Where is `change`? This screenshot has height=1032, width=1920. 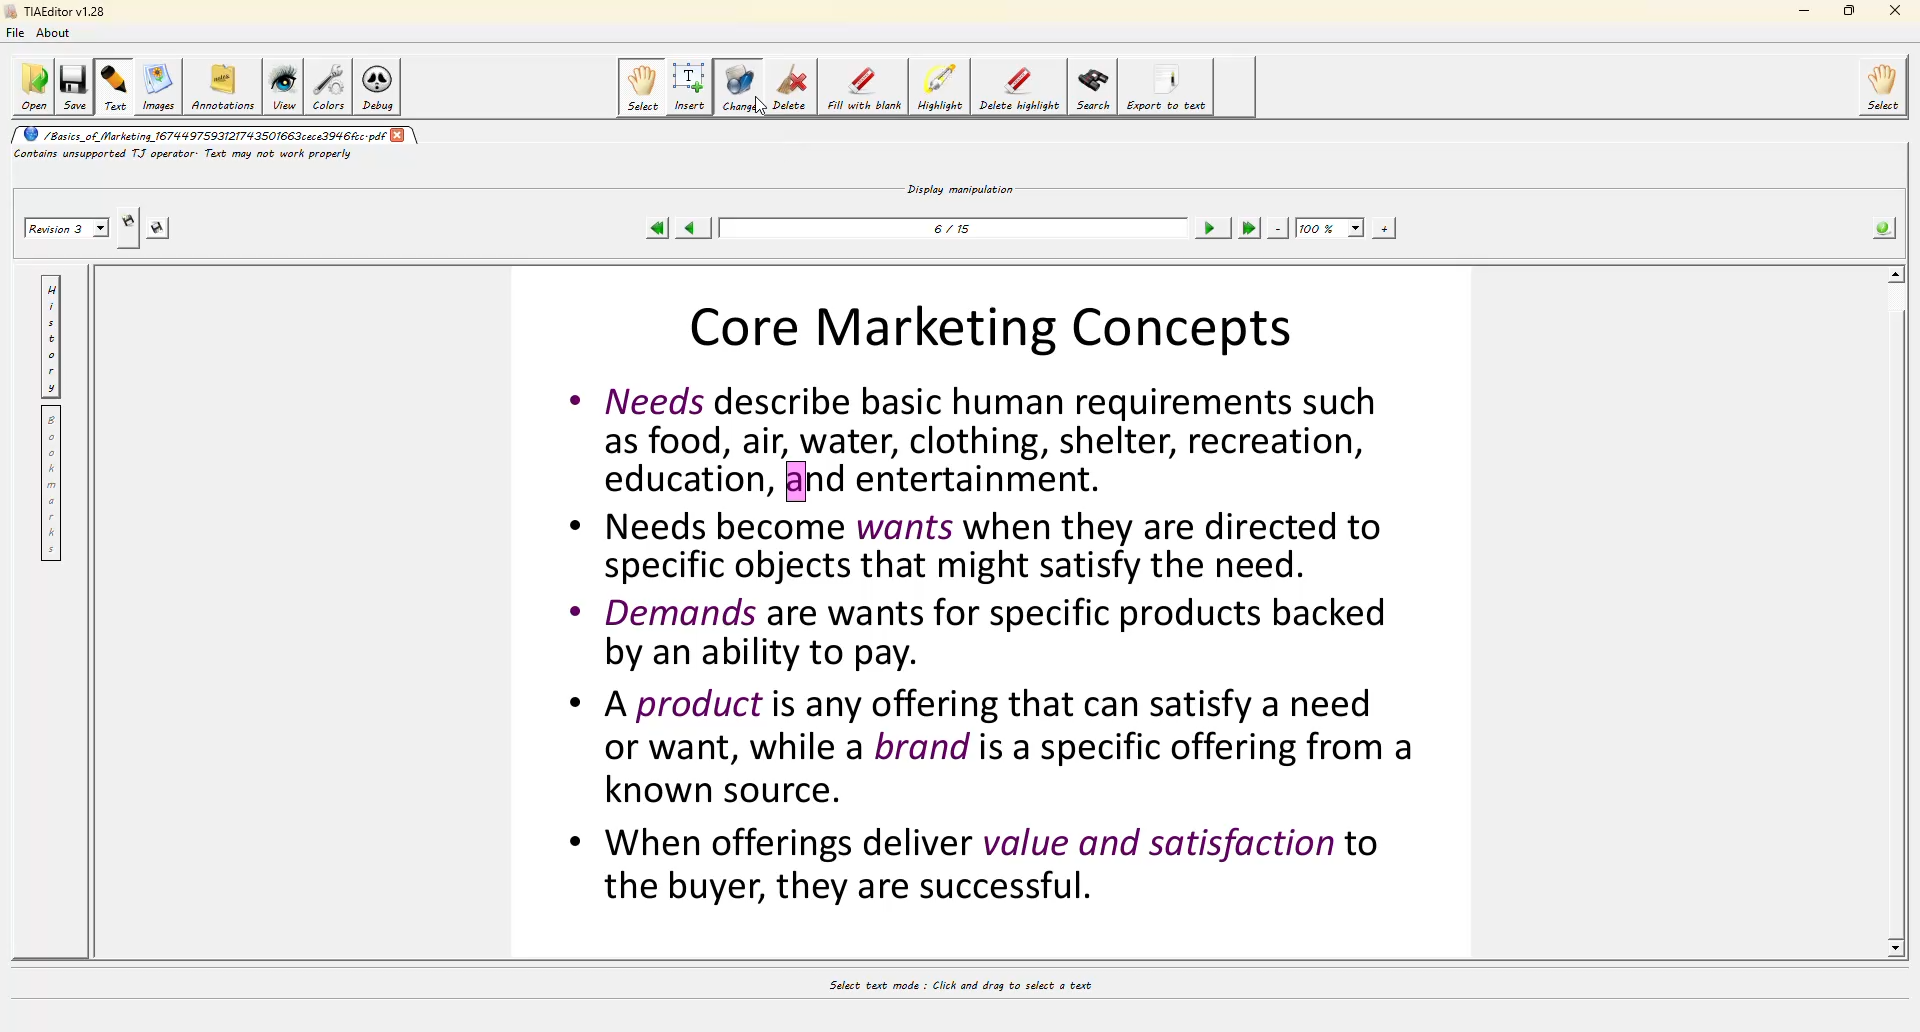 change is located at coordinates (731, 87).